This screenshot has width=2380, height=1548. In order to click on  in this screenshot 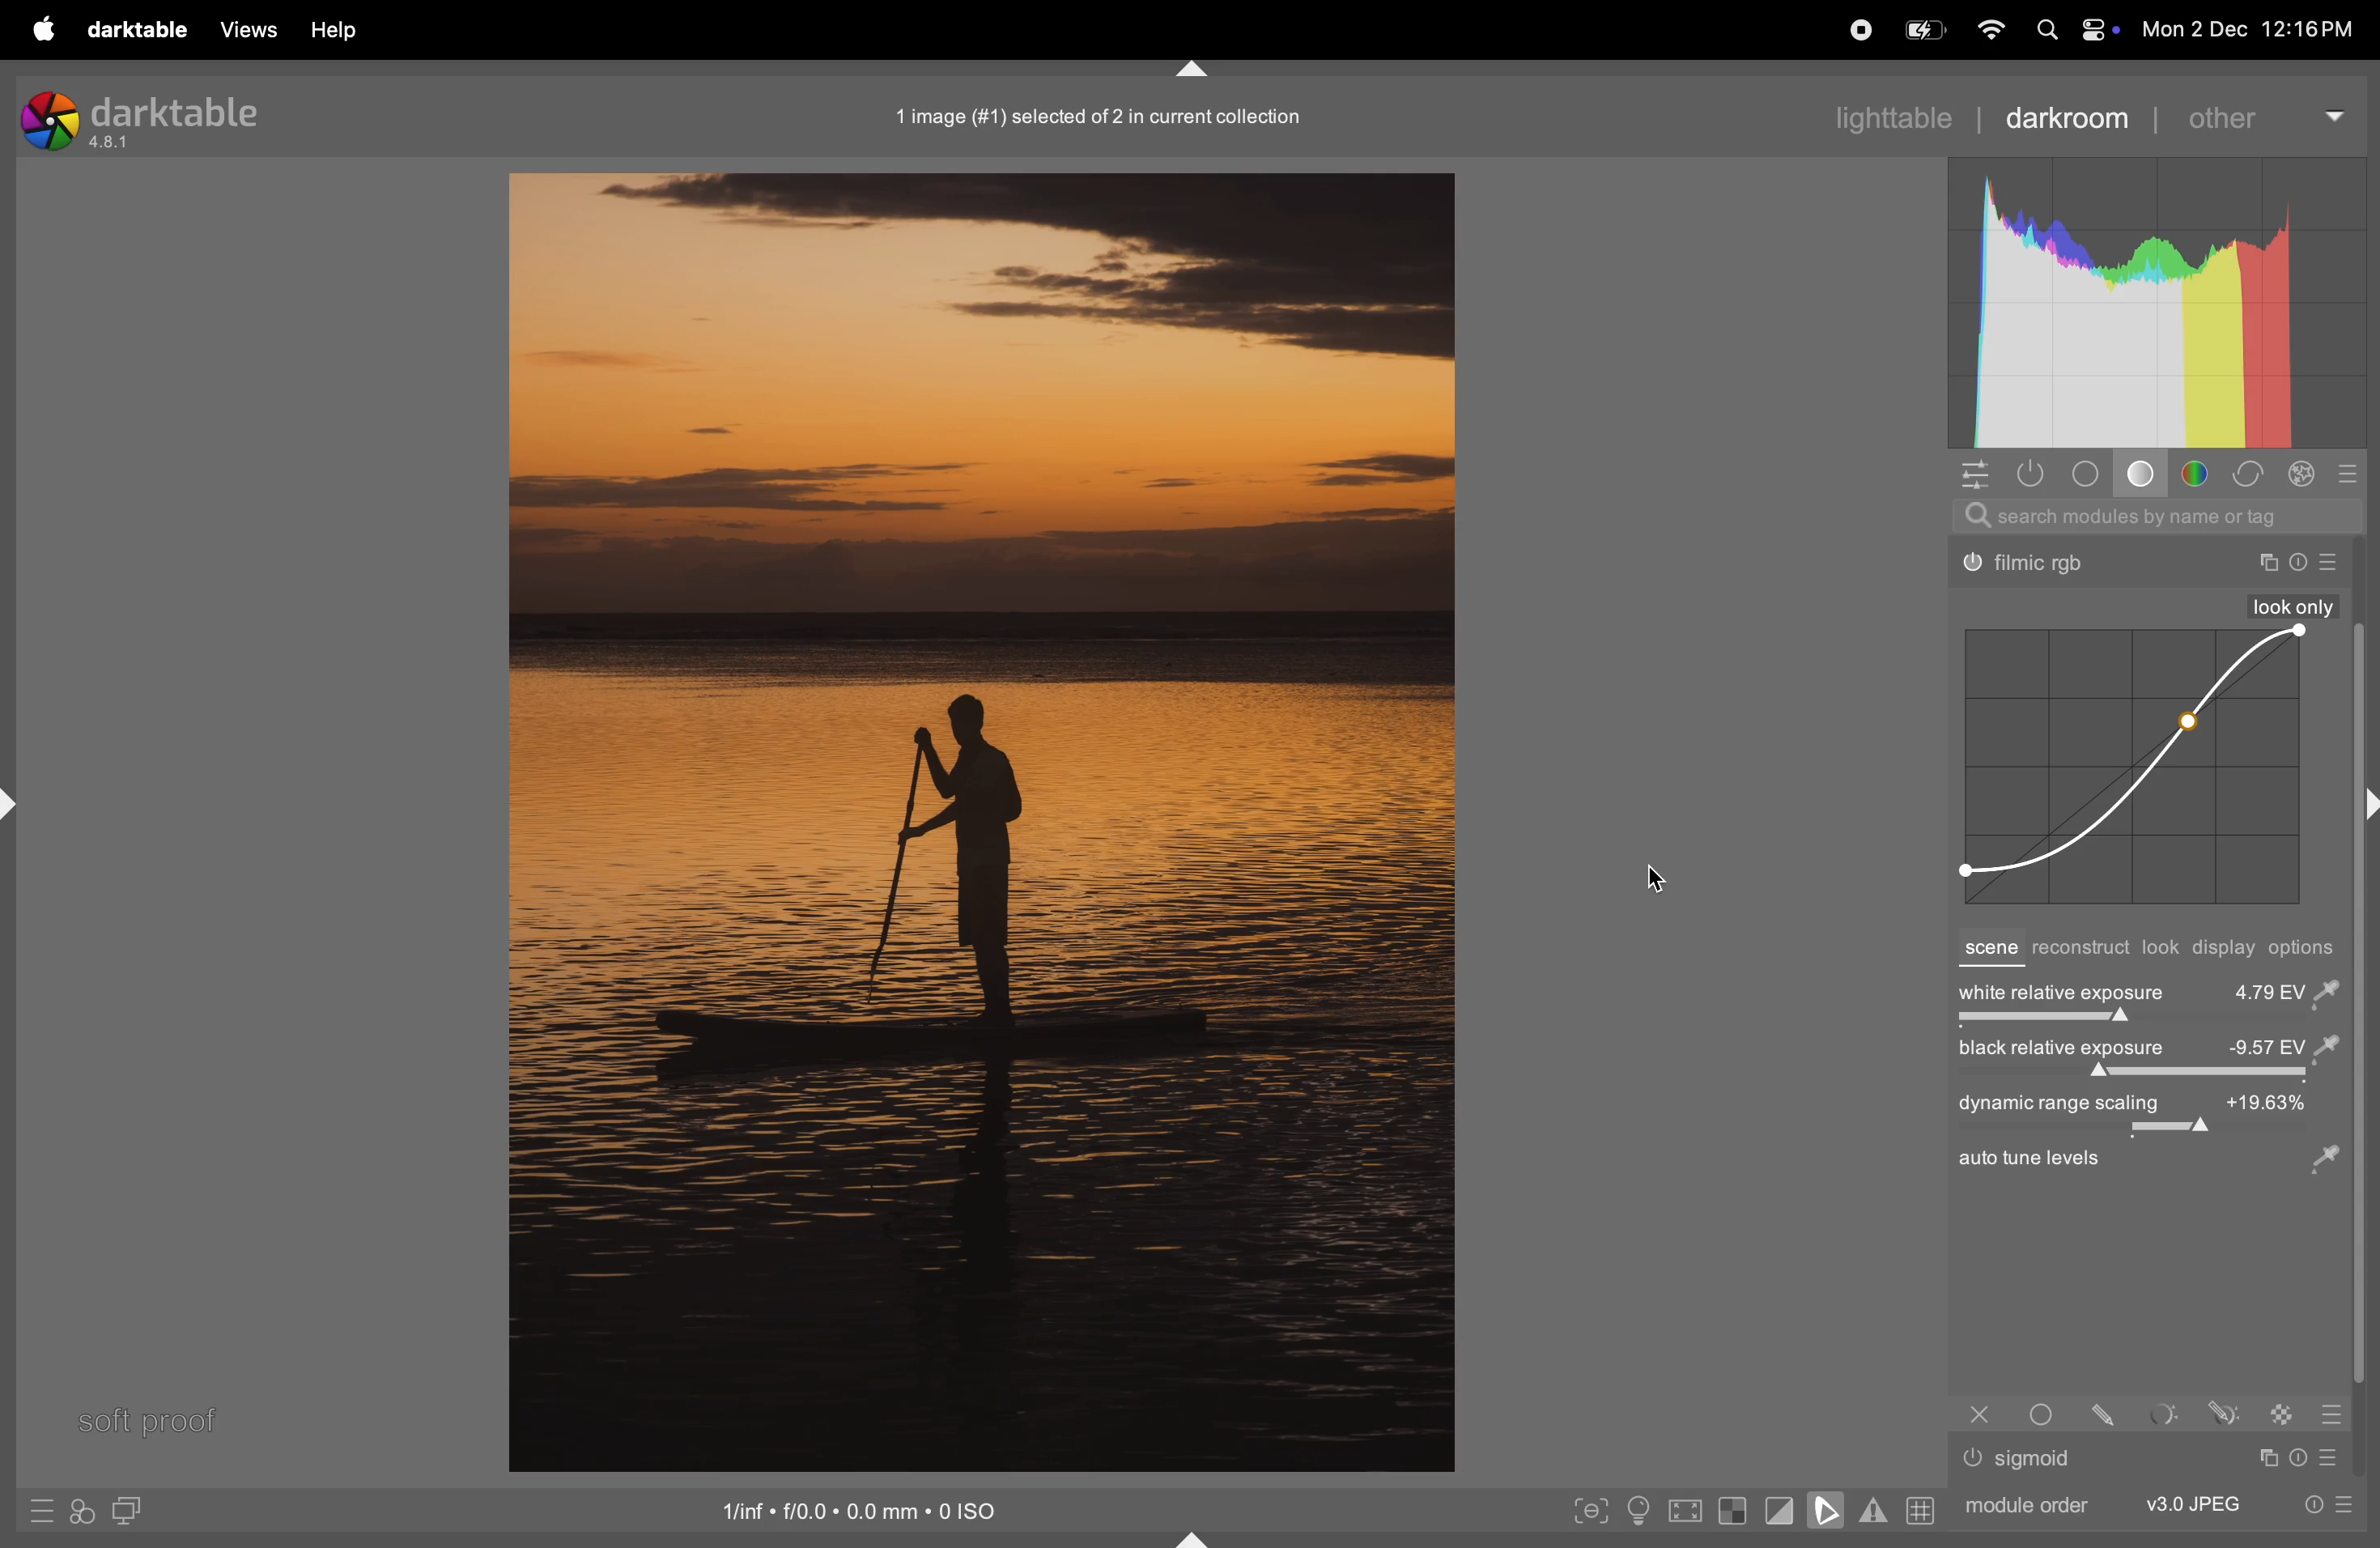, I will do `click(2038, 1459)`.